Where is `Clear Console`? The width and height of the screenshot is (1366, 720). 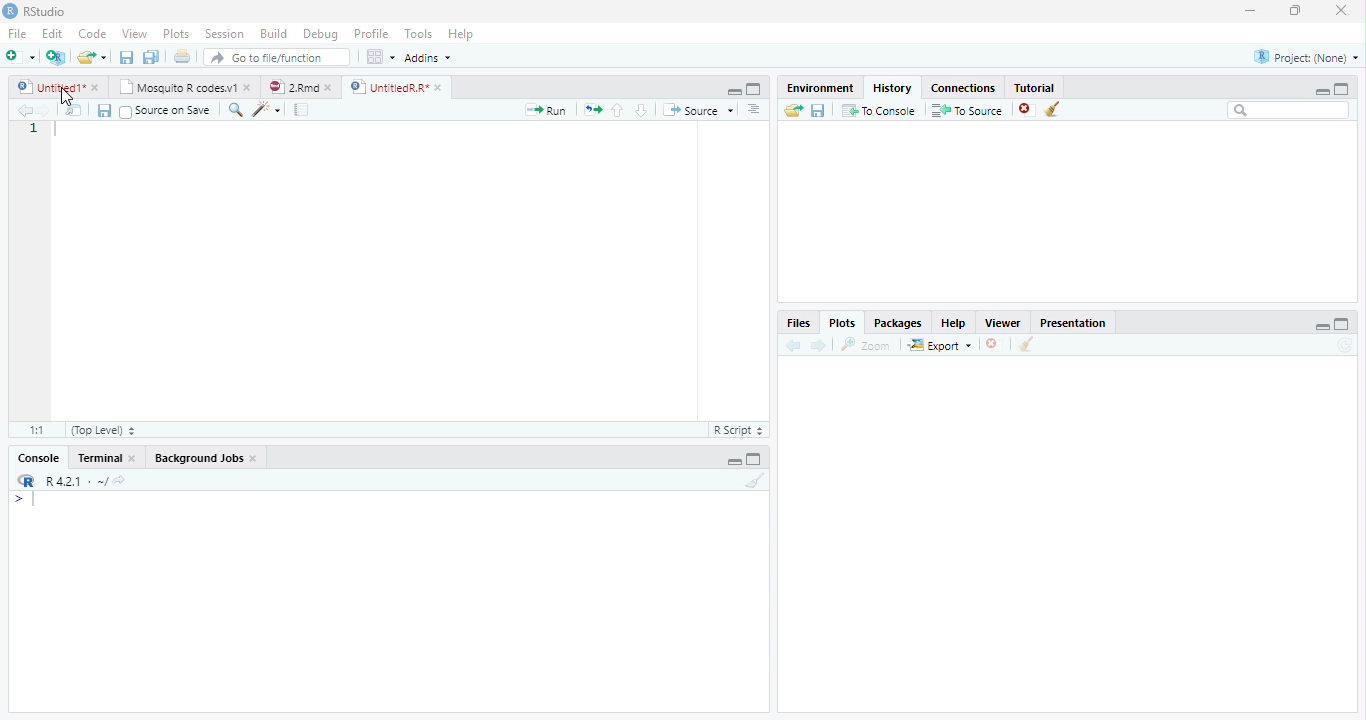
Clear Console is located at coordinates (1026, 346).